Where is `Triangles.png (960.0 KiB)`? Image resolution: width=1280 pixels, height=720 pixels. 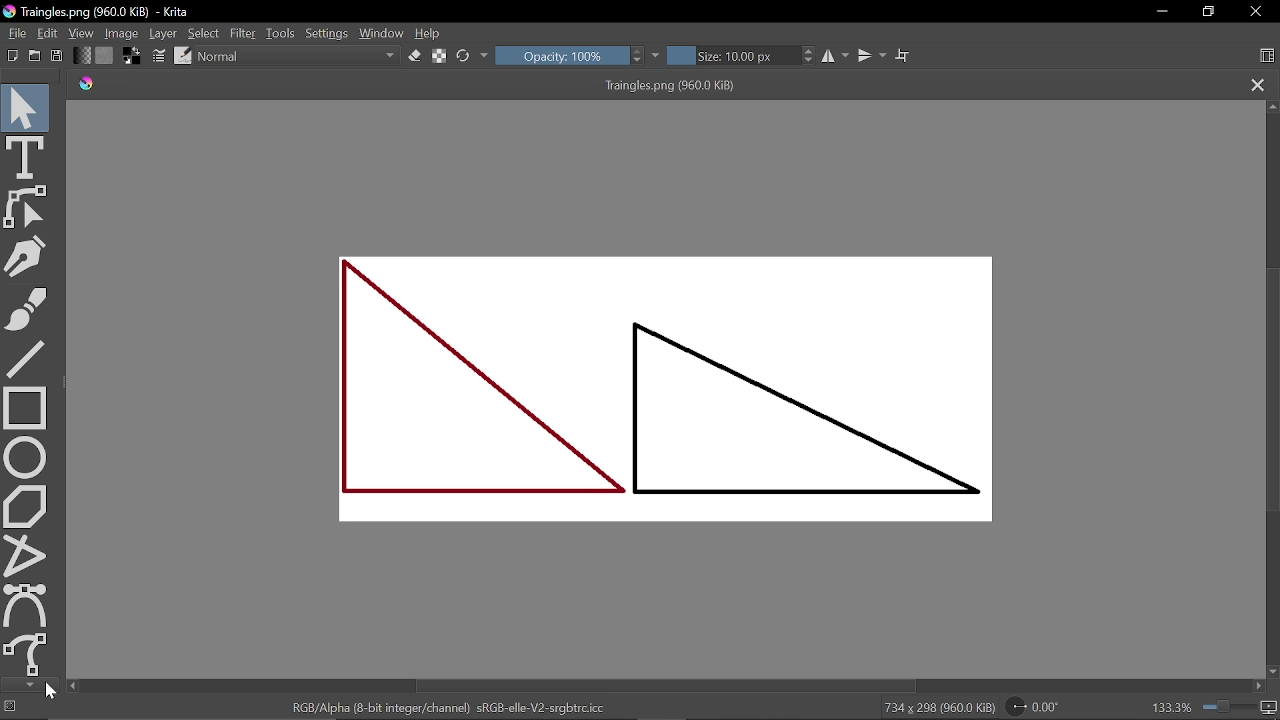
Triangles.png (960.0 KiB) is located at coordinates (678, 87).